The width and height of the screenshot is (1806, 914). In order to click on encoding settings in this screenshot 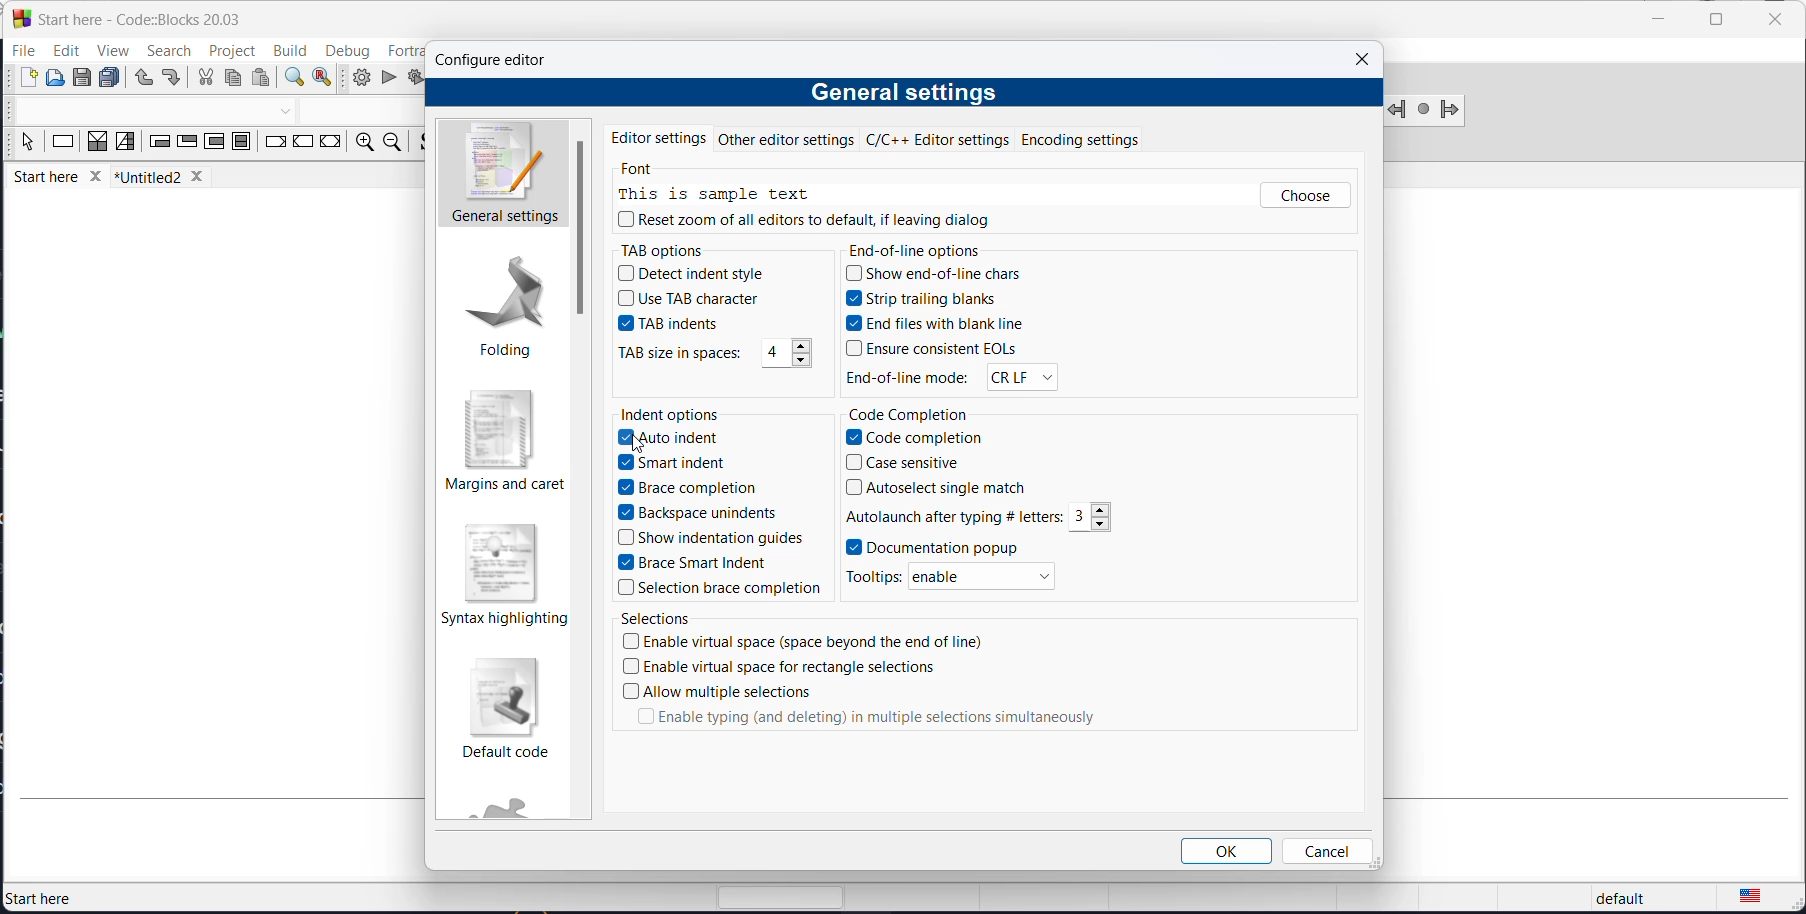, I will do `click(1092, 137)`.